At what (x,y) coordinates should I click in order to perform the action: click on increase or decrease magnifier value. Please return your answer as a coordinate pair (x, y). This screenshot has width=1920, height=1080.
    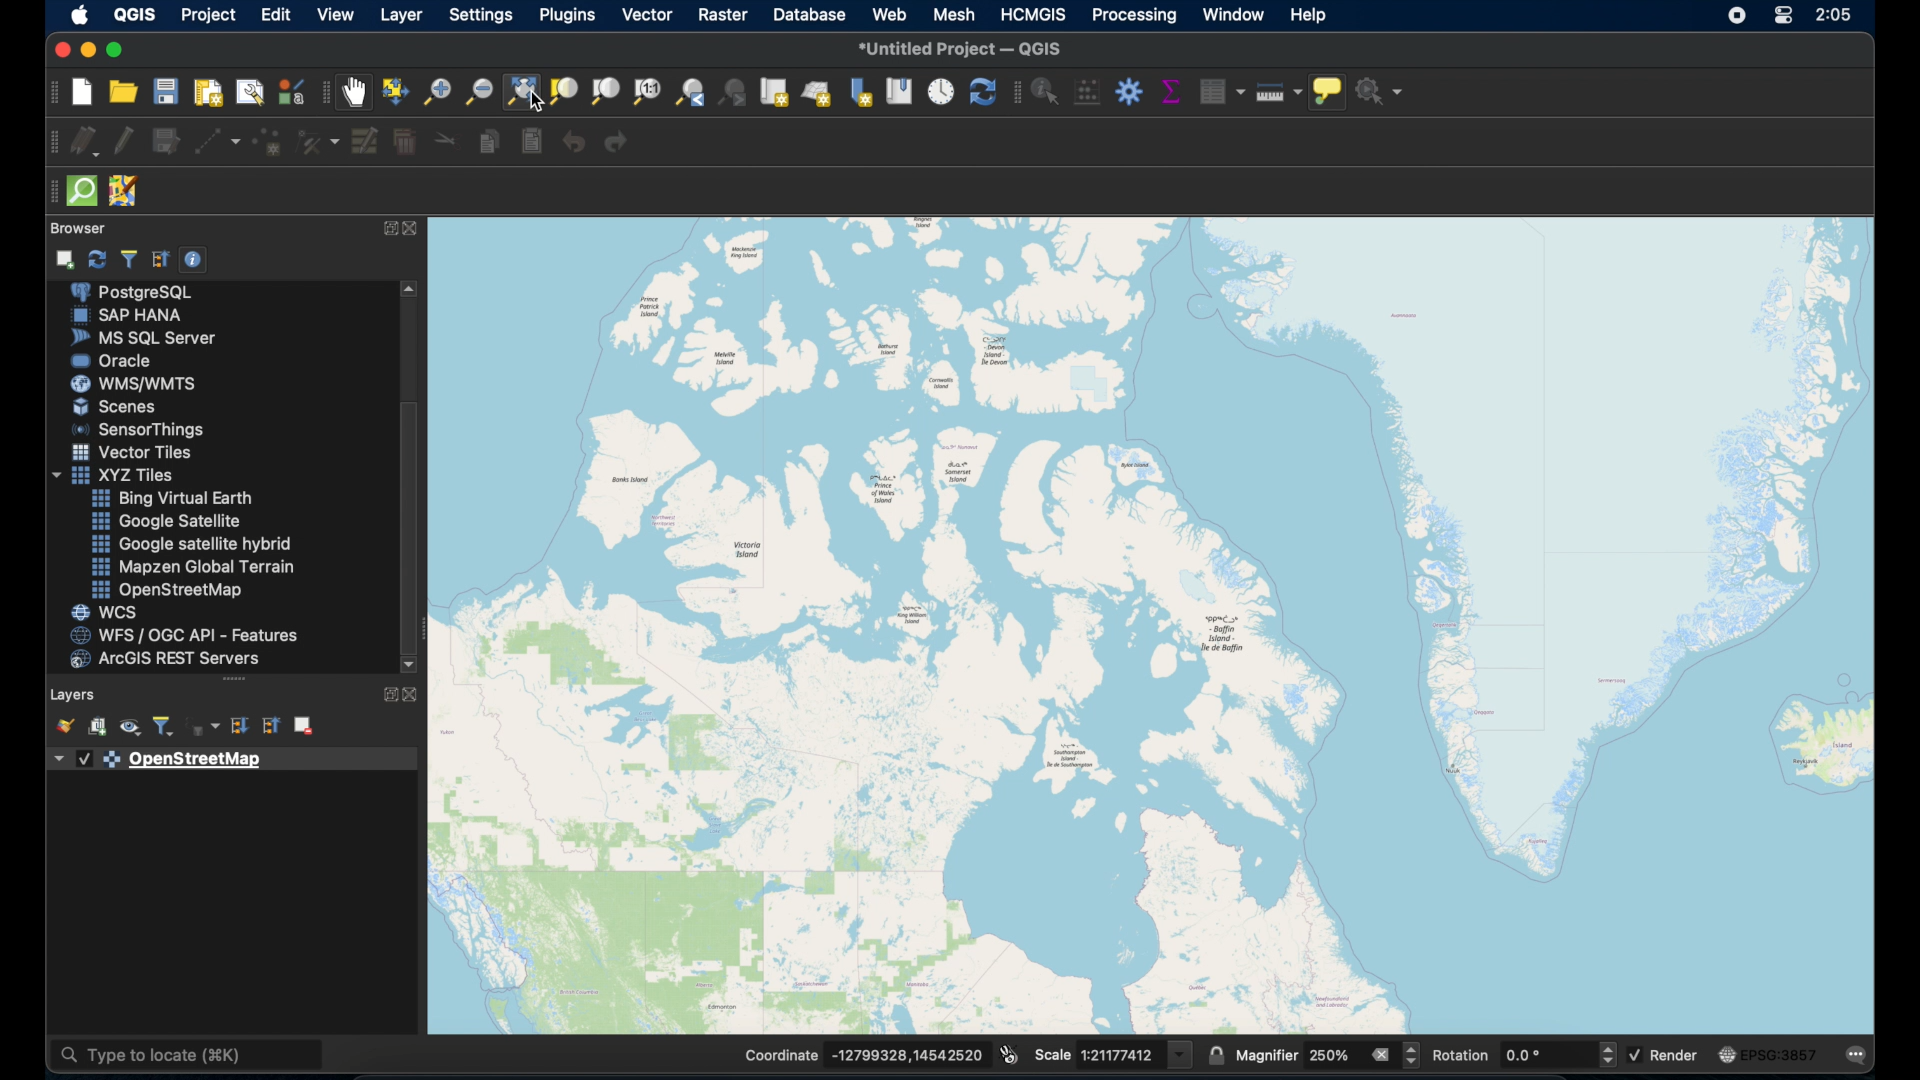
    Looking at the image, I should click on (1412, 1056).